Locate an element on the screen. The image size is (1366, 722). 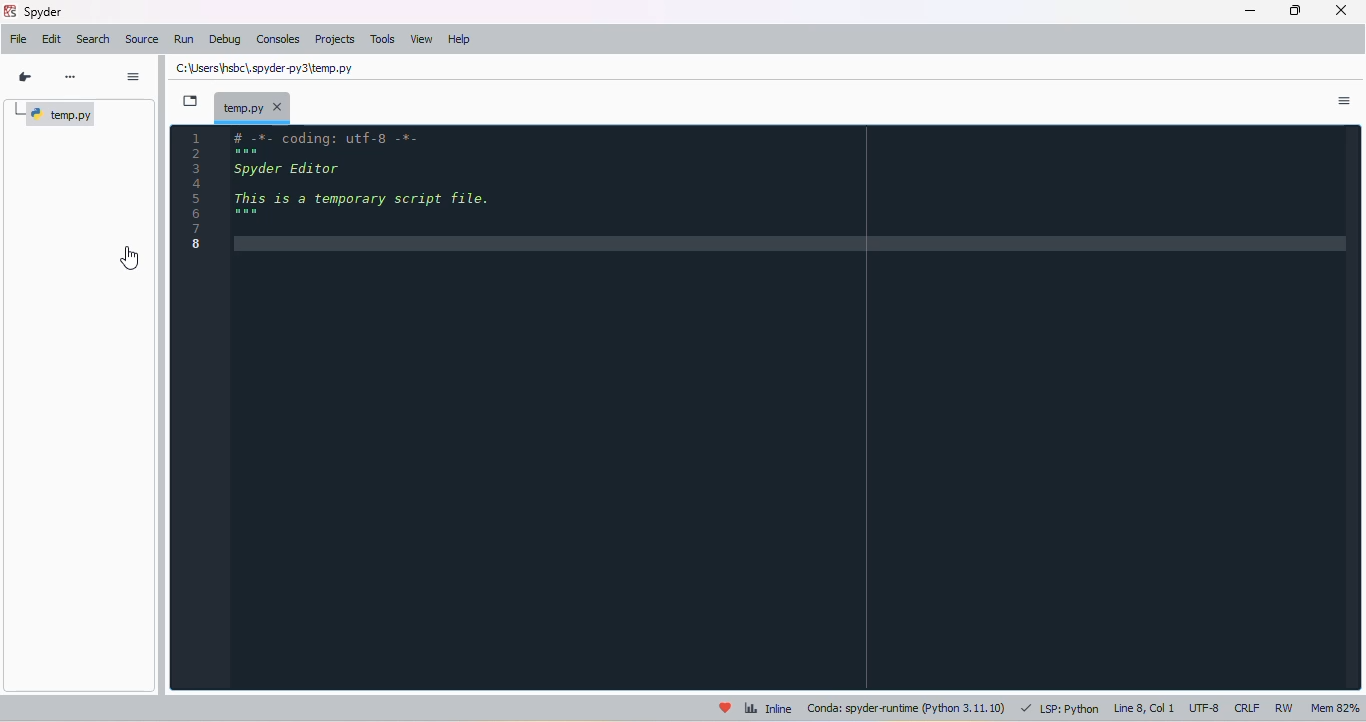
spyder is located at coordinates (44, 12).